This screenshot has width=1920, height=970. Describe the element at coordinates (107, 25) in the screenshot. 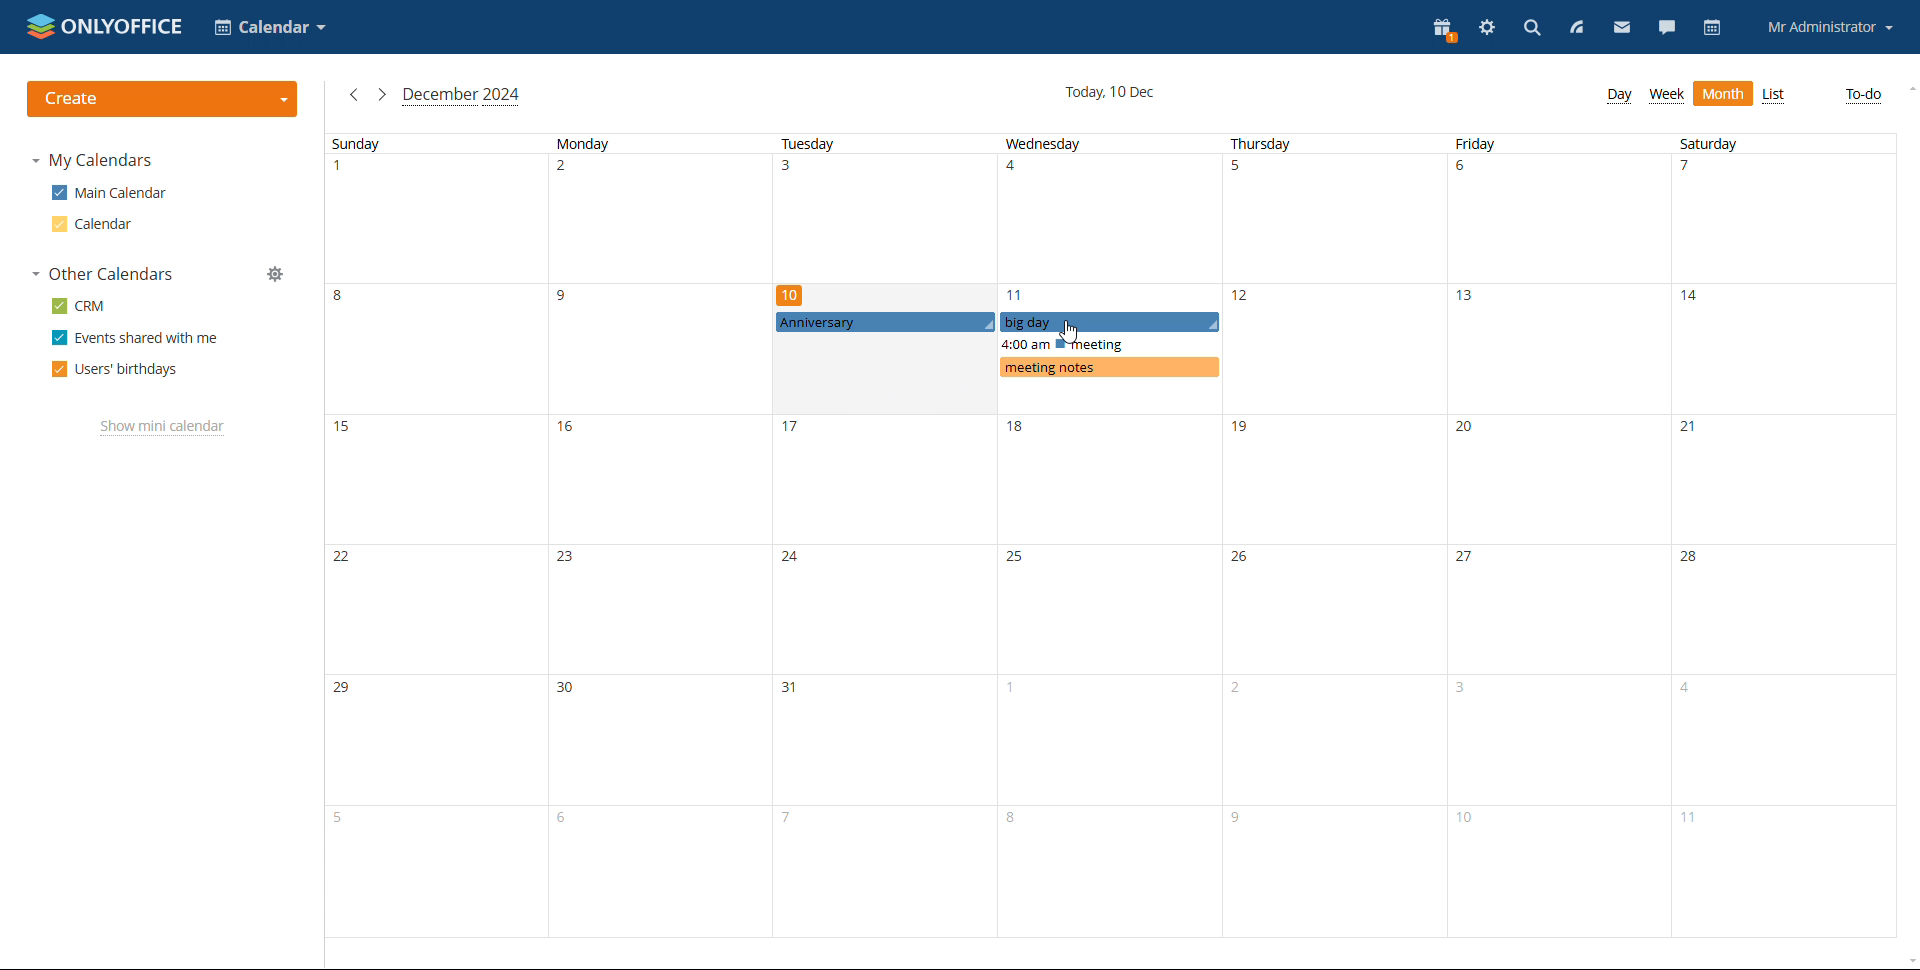

I see `logo` at that location.